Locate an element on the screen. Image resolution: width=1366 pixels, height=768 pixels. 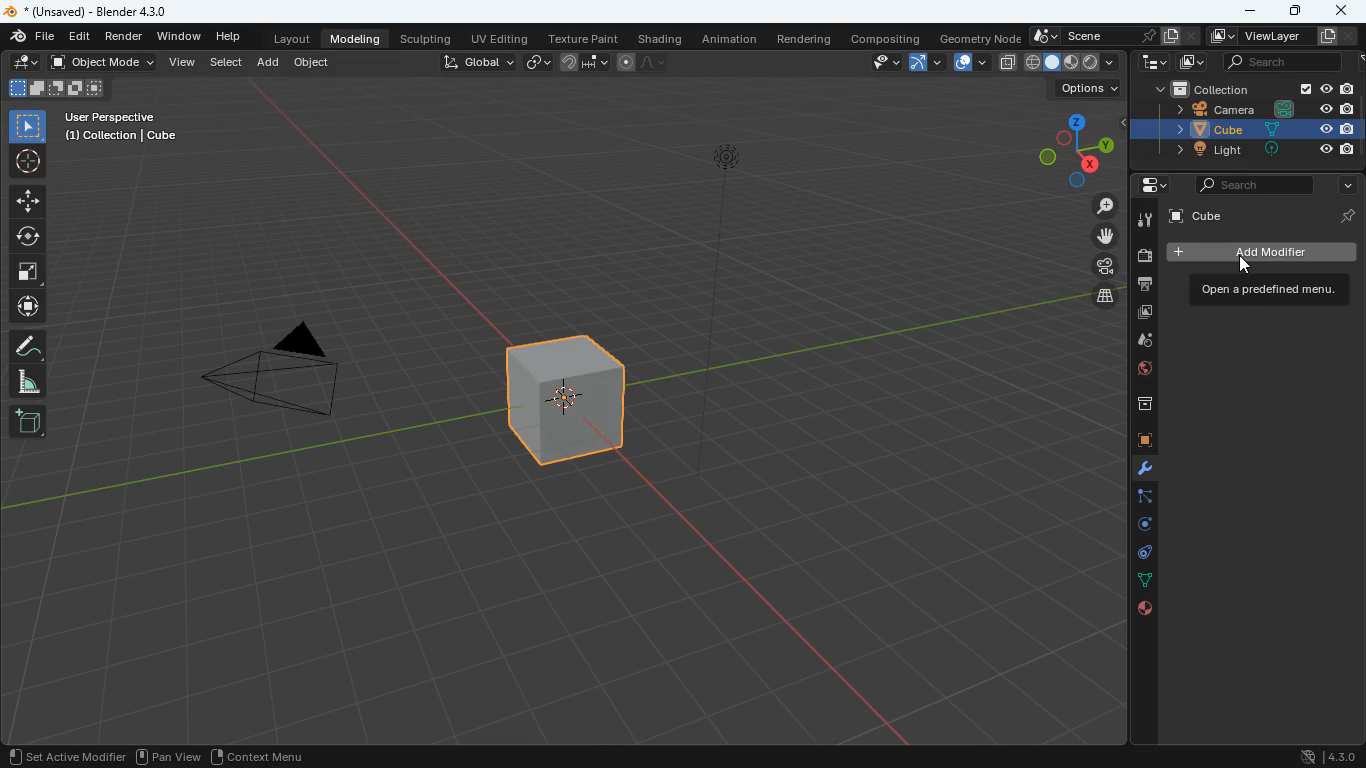
add modifier is located at coordinates (1266, 252).